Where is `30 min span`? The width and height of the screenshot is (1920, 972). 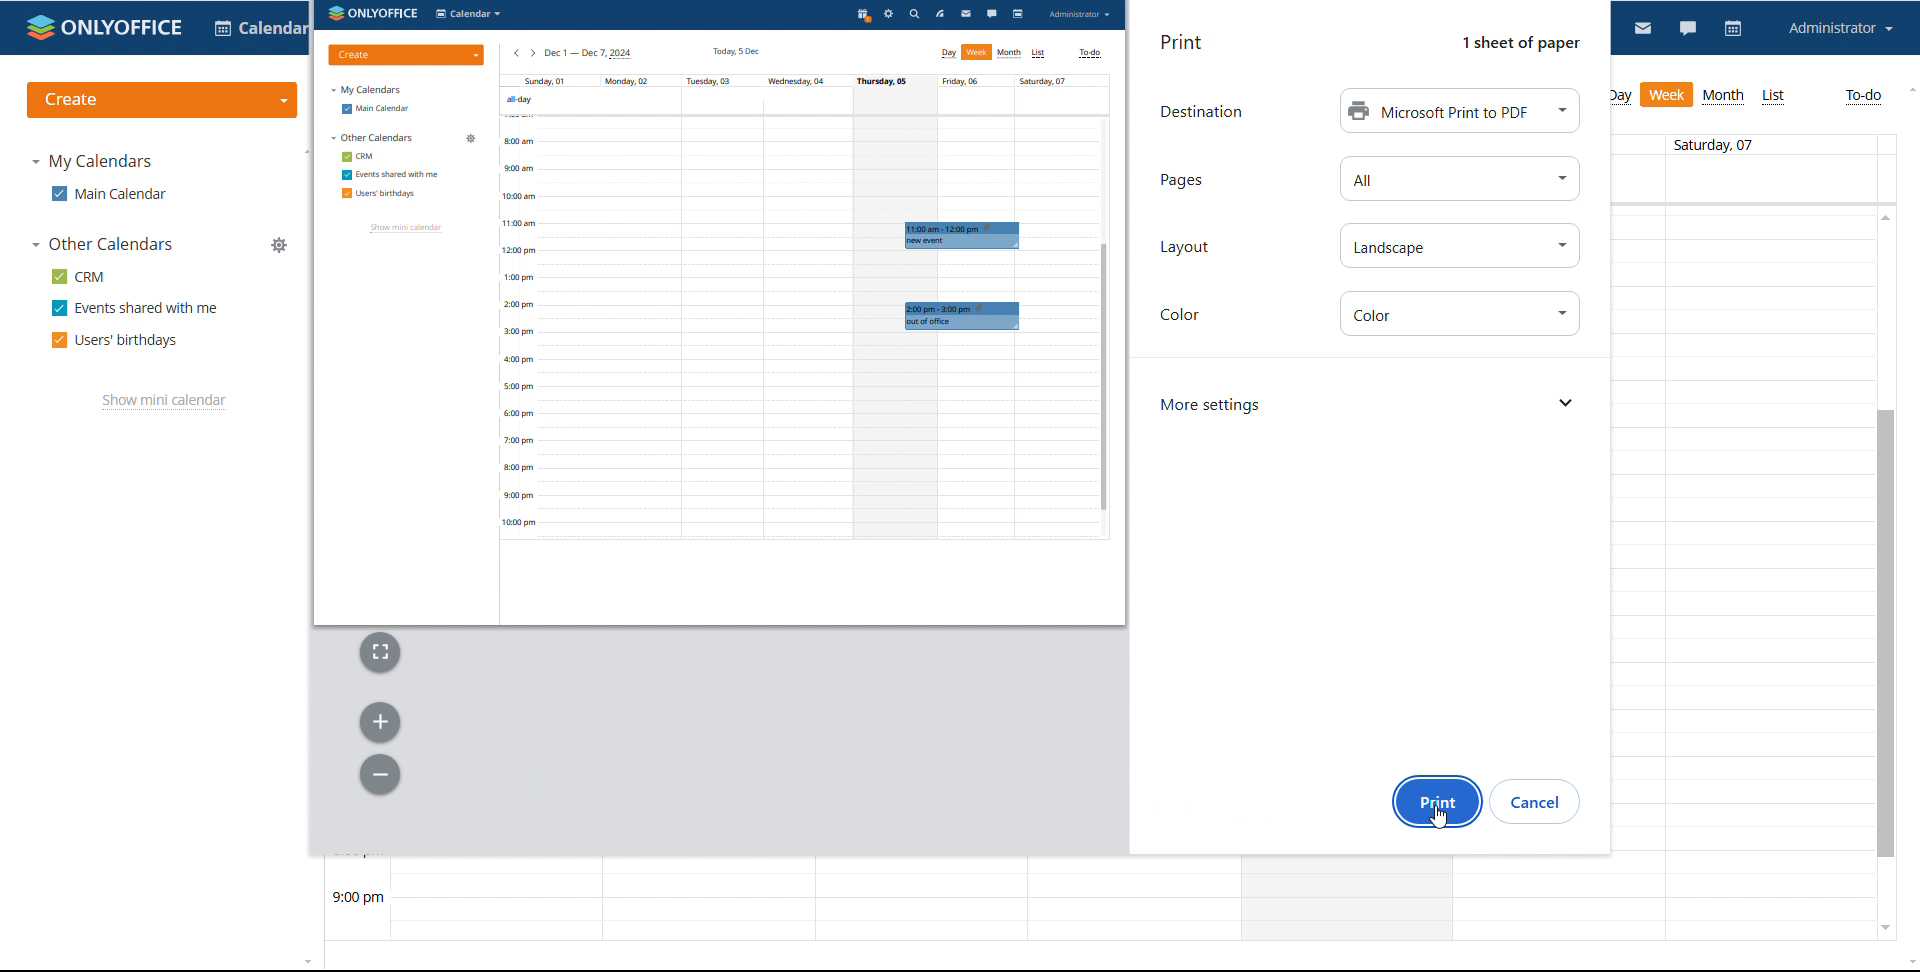
30 min span is located at coordinates (1745, 393).